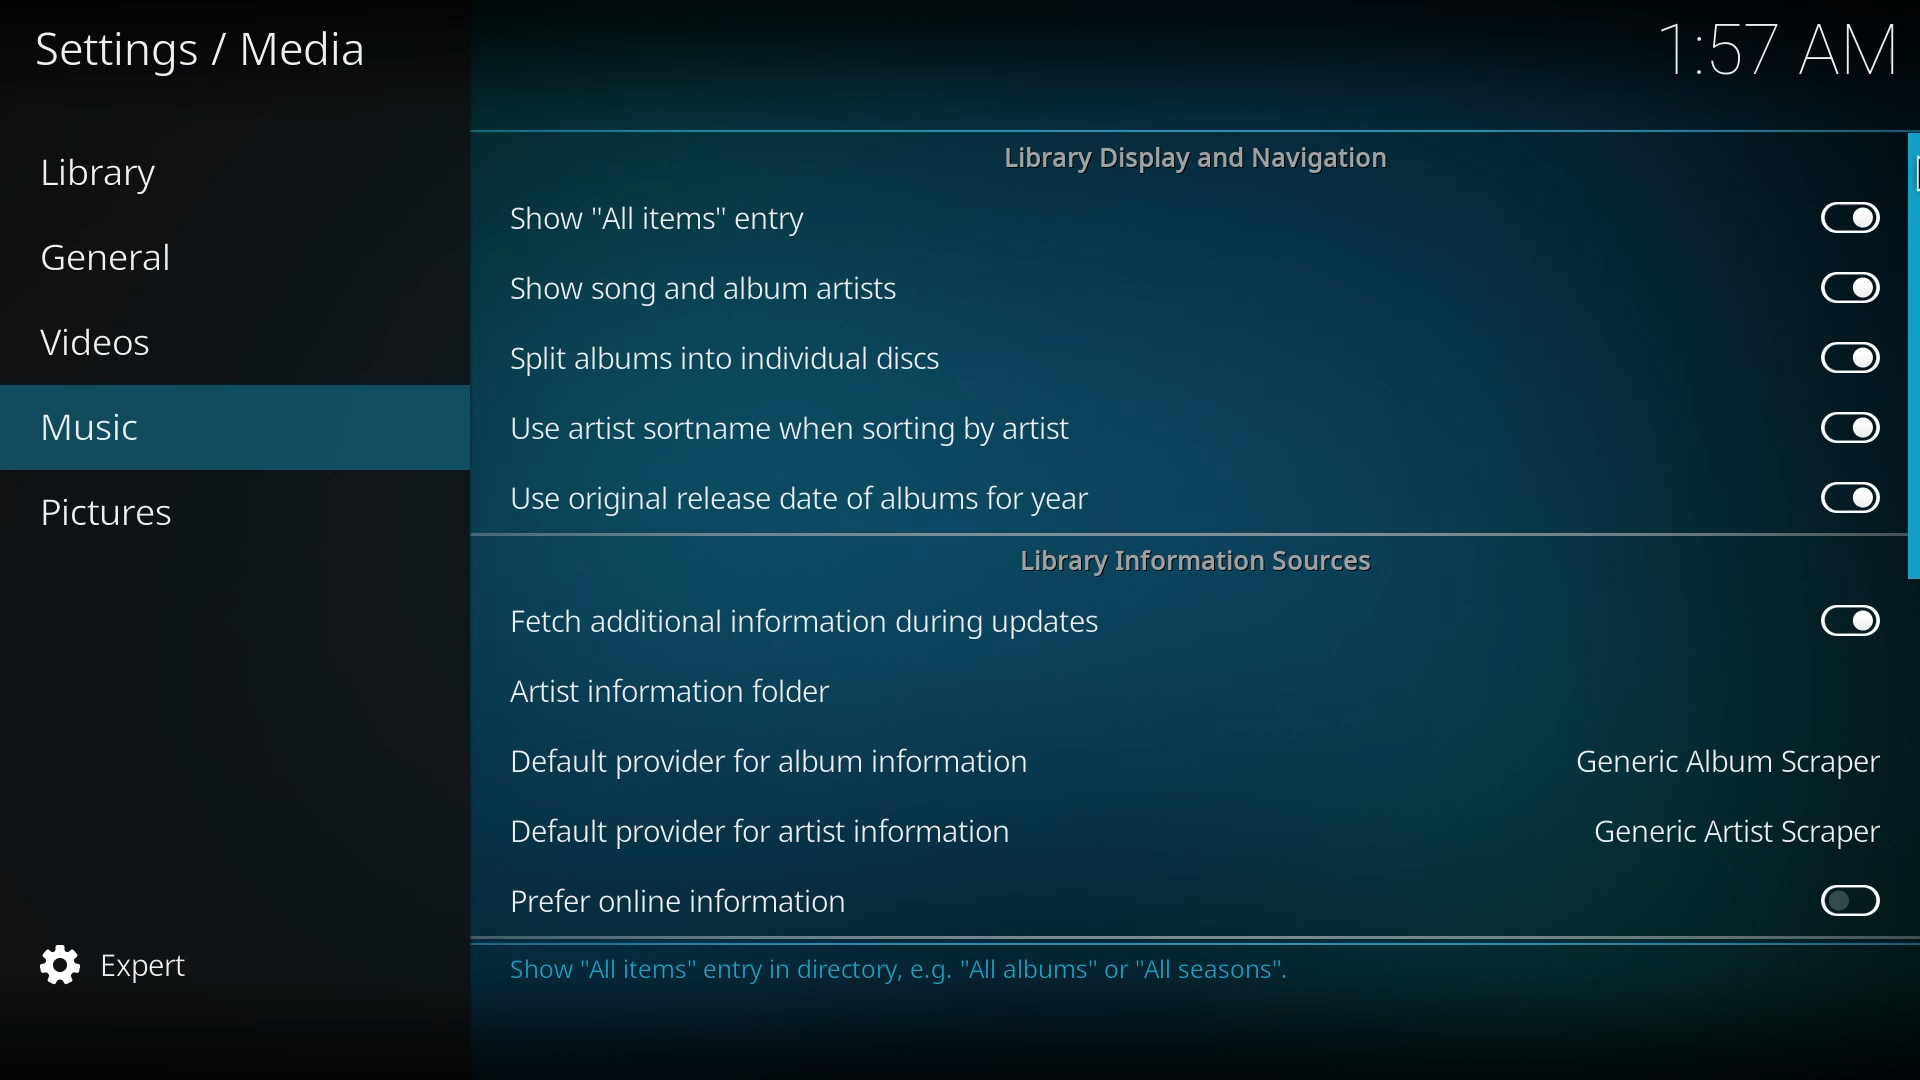 The height and width of the screenshot is (1080, 1920). Describe the element at coordinates (686, 901) in the screenshot. I see `prefer online information` at that location.